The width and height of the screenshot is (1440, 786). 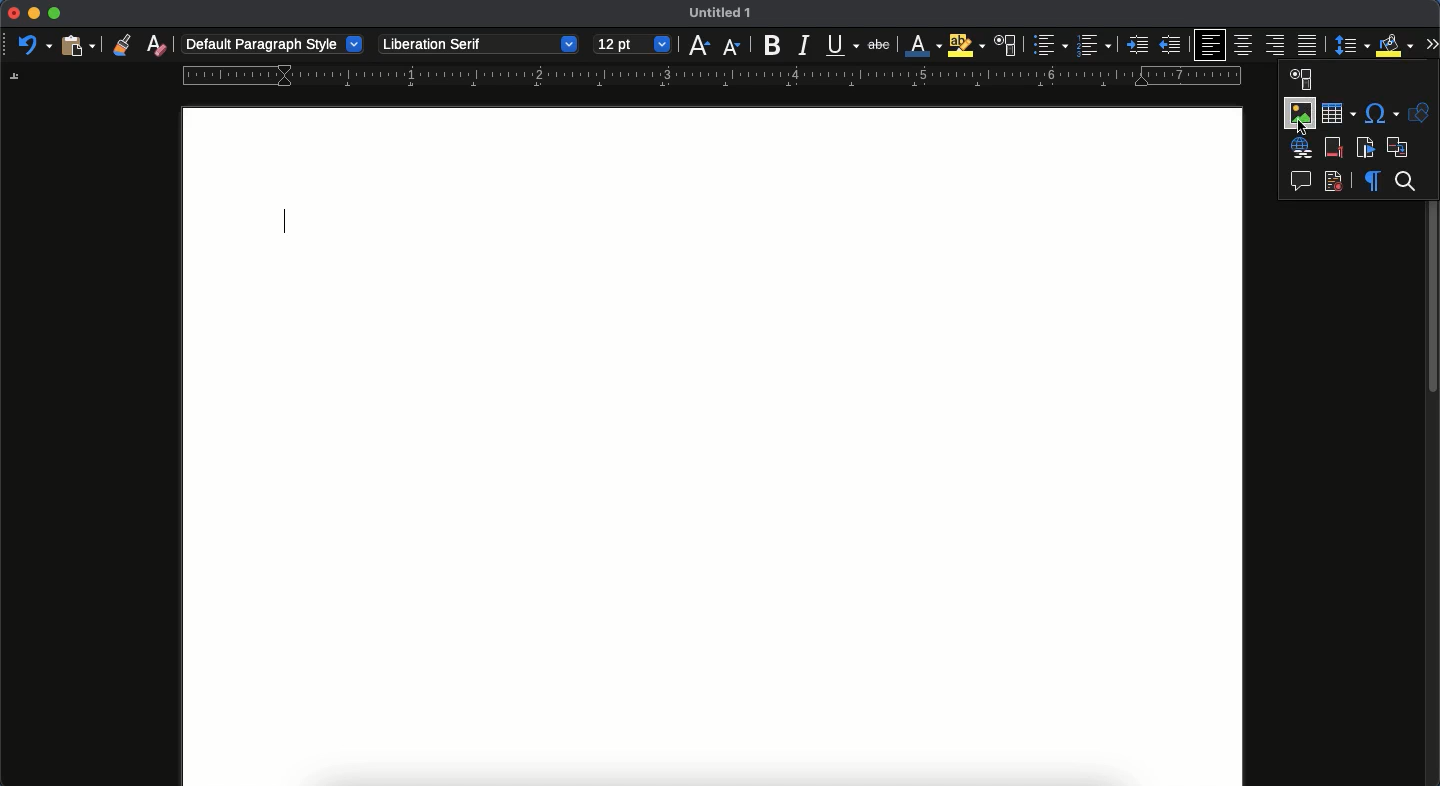 What do you see at coordinates (1405, 179) in the screenshot?
I see `search` at bounding box center [1405, 179].